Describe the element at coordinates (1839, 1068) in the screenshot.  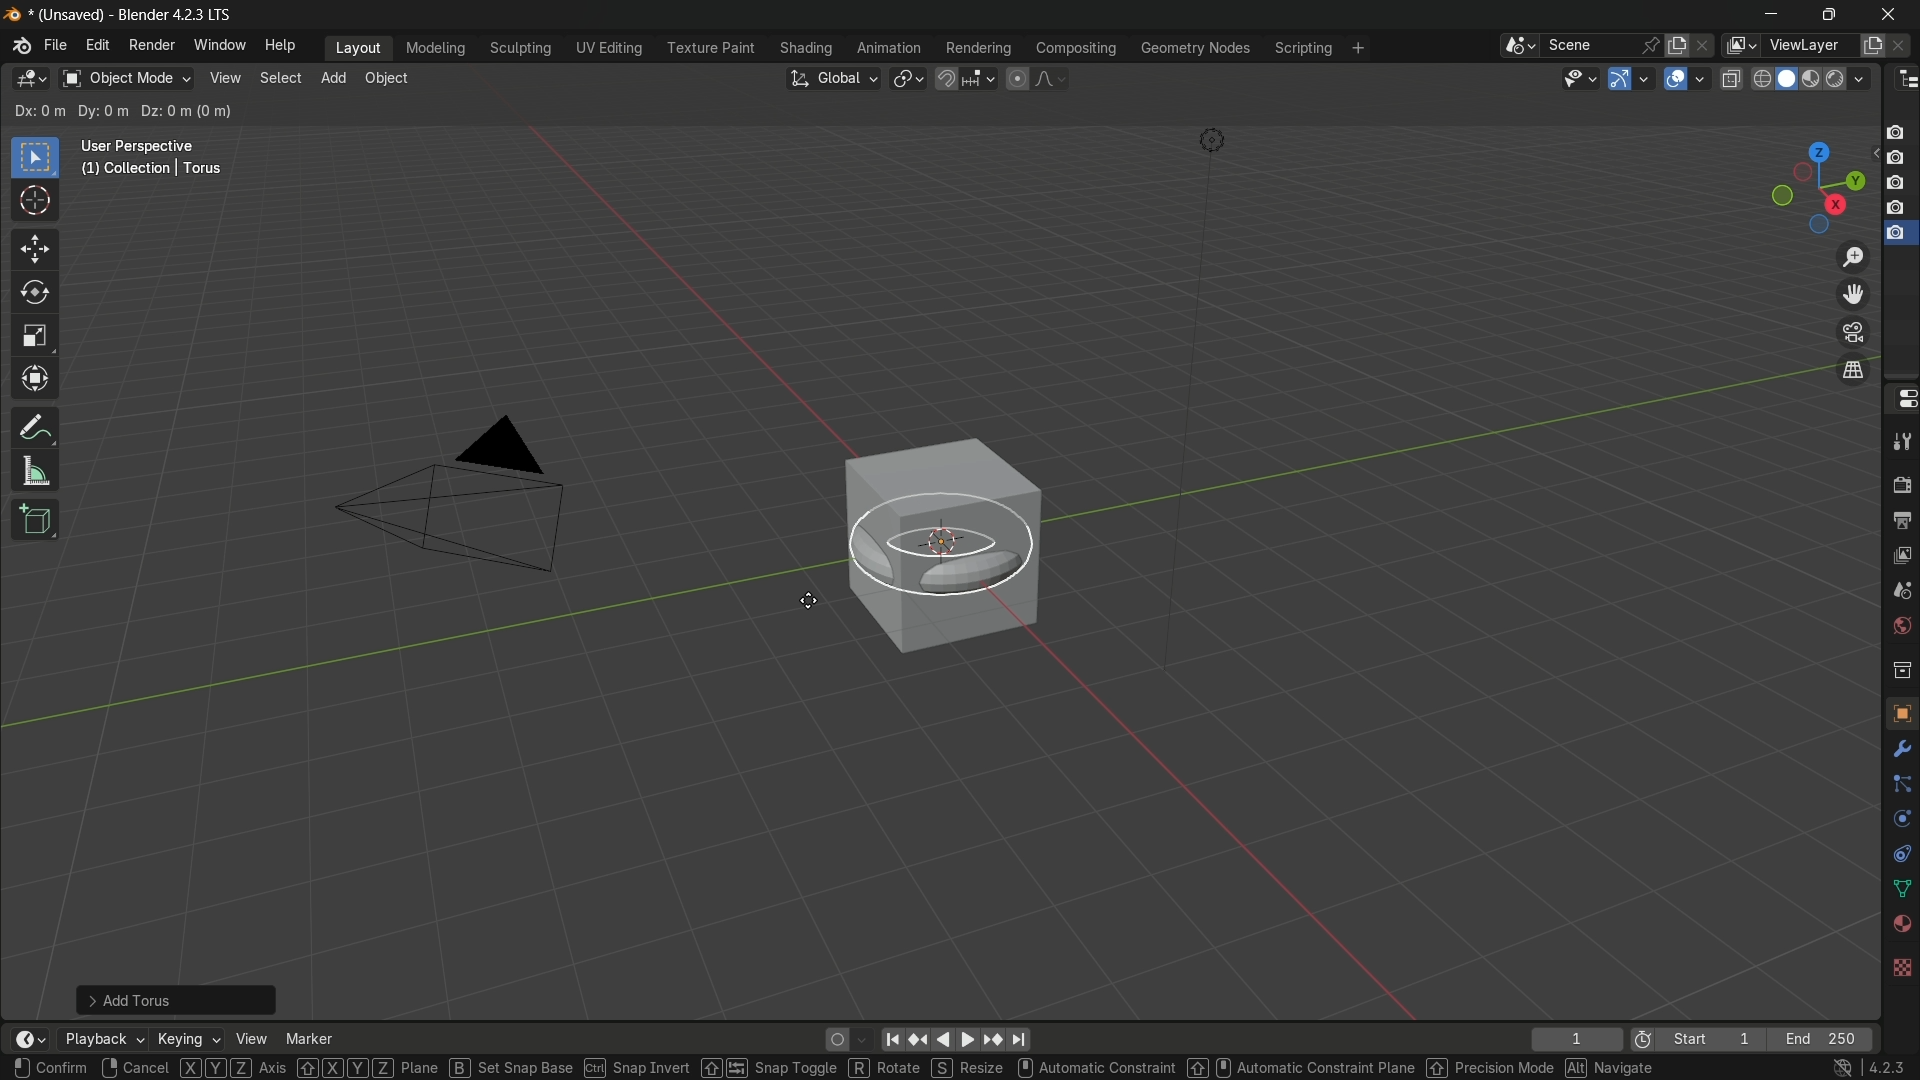
I see `no internet` at that location.